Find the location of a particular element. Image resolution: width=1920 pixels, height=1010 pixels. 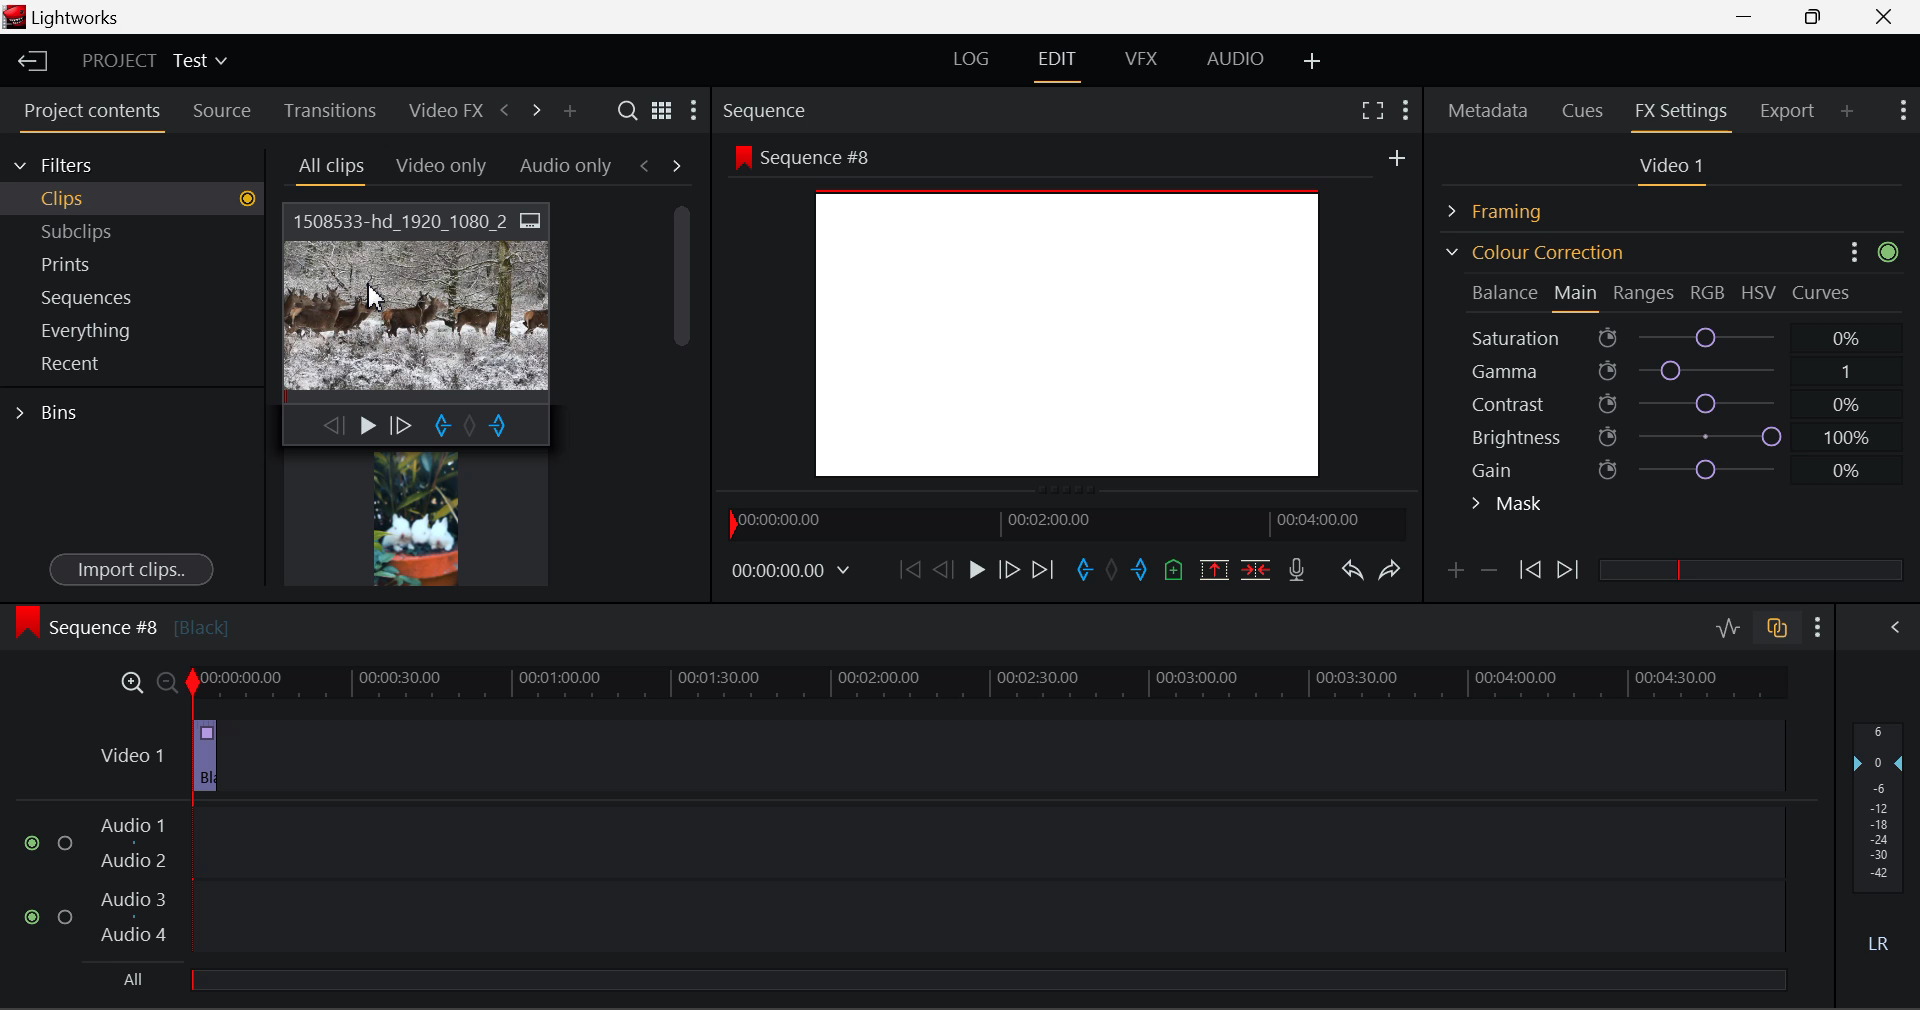

Toggle audio track sync is located at coordinates (1778, 626).